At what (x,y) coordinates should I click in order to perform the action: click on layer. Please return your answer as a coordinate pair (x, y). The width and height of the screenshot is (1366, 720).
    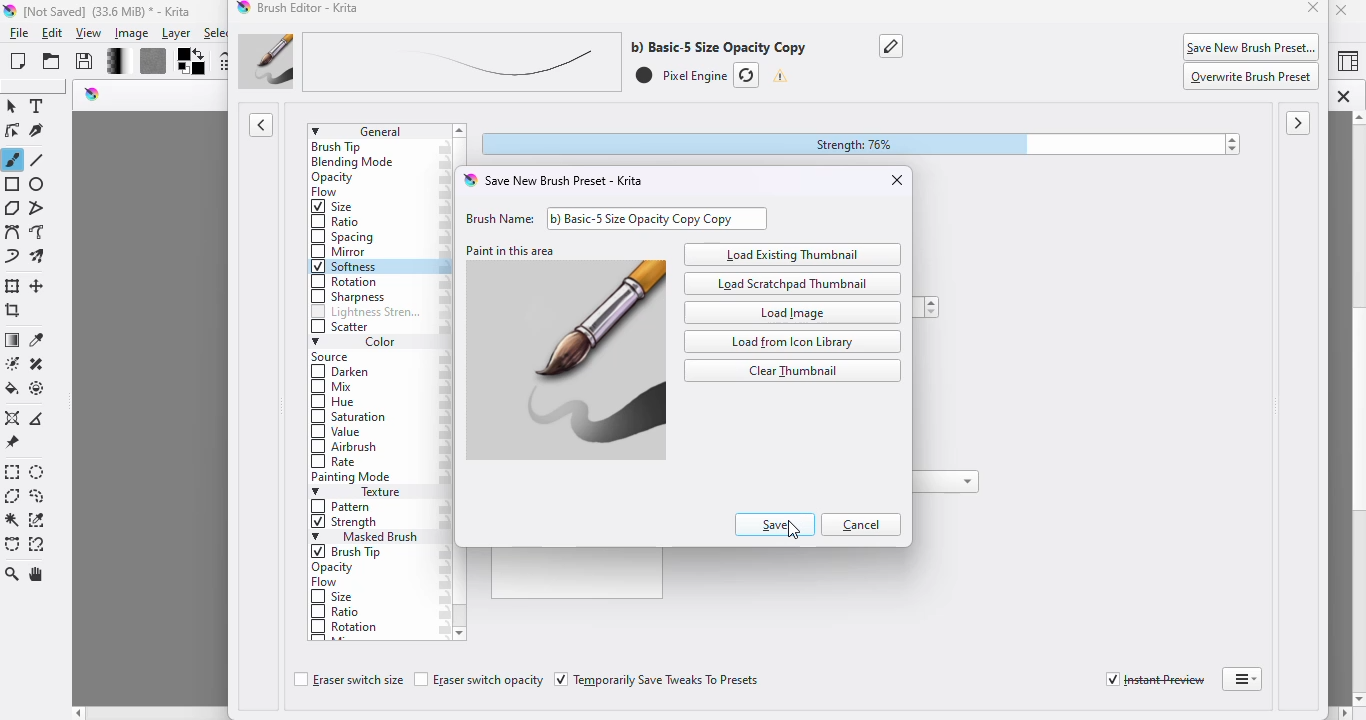
    Looking at the image, I should click on (176, 34).